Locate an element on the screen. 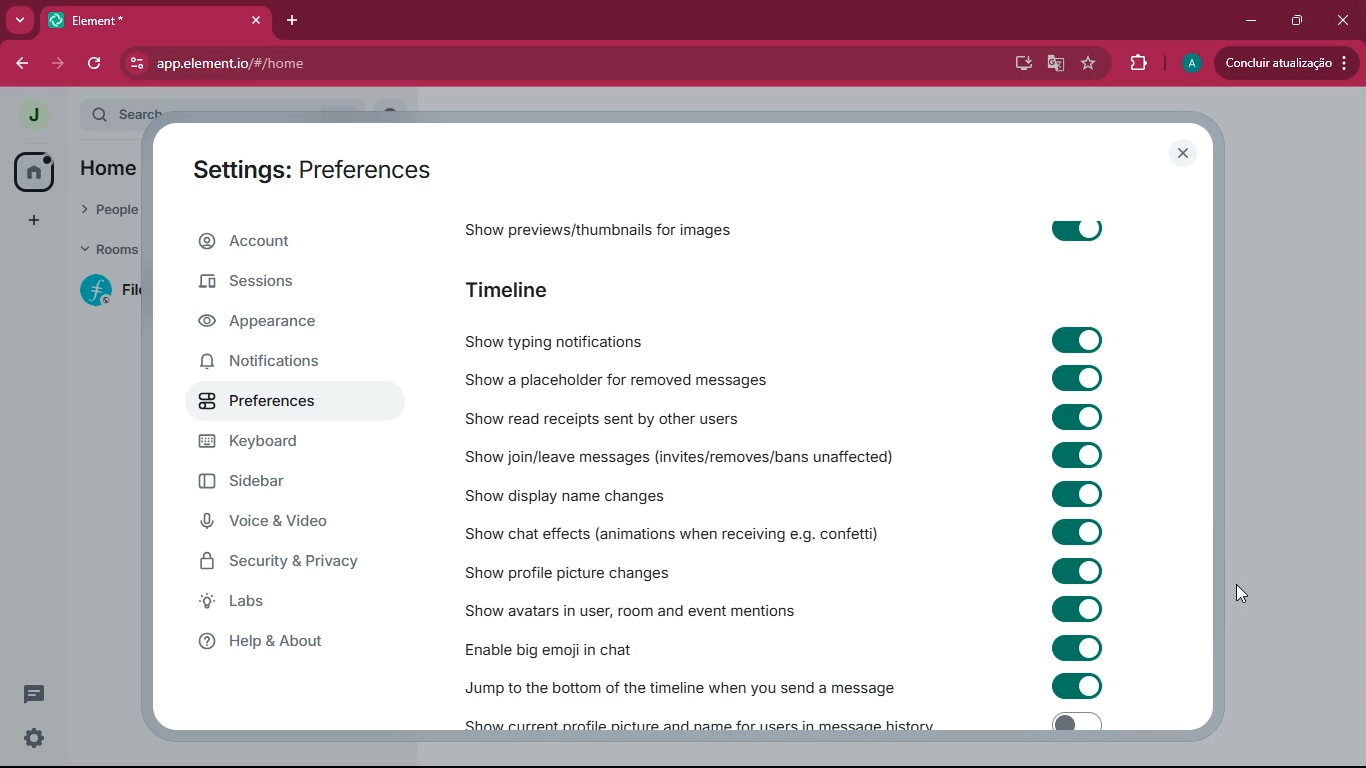 The width and height of the screenshot is (1366, 768). j is located at coordinates (24, 115).